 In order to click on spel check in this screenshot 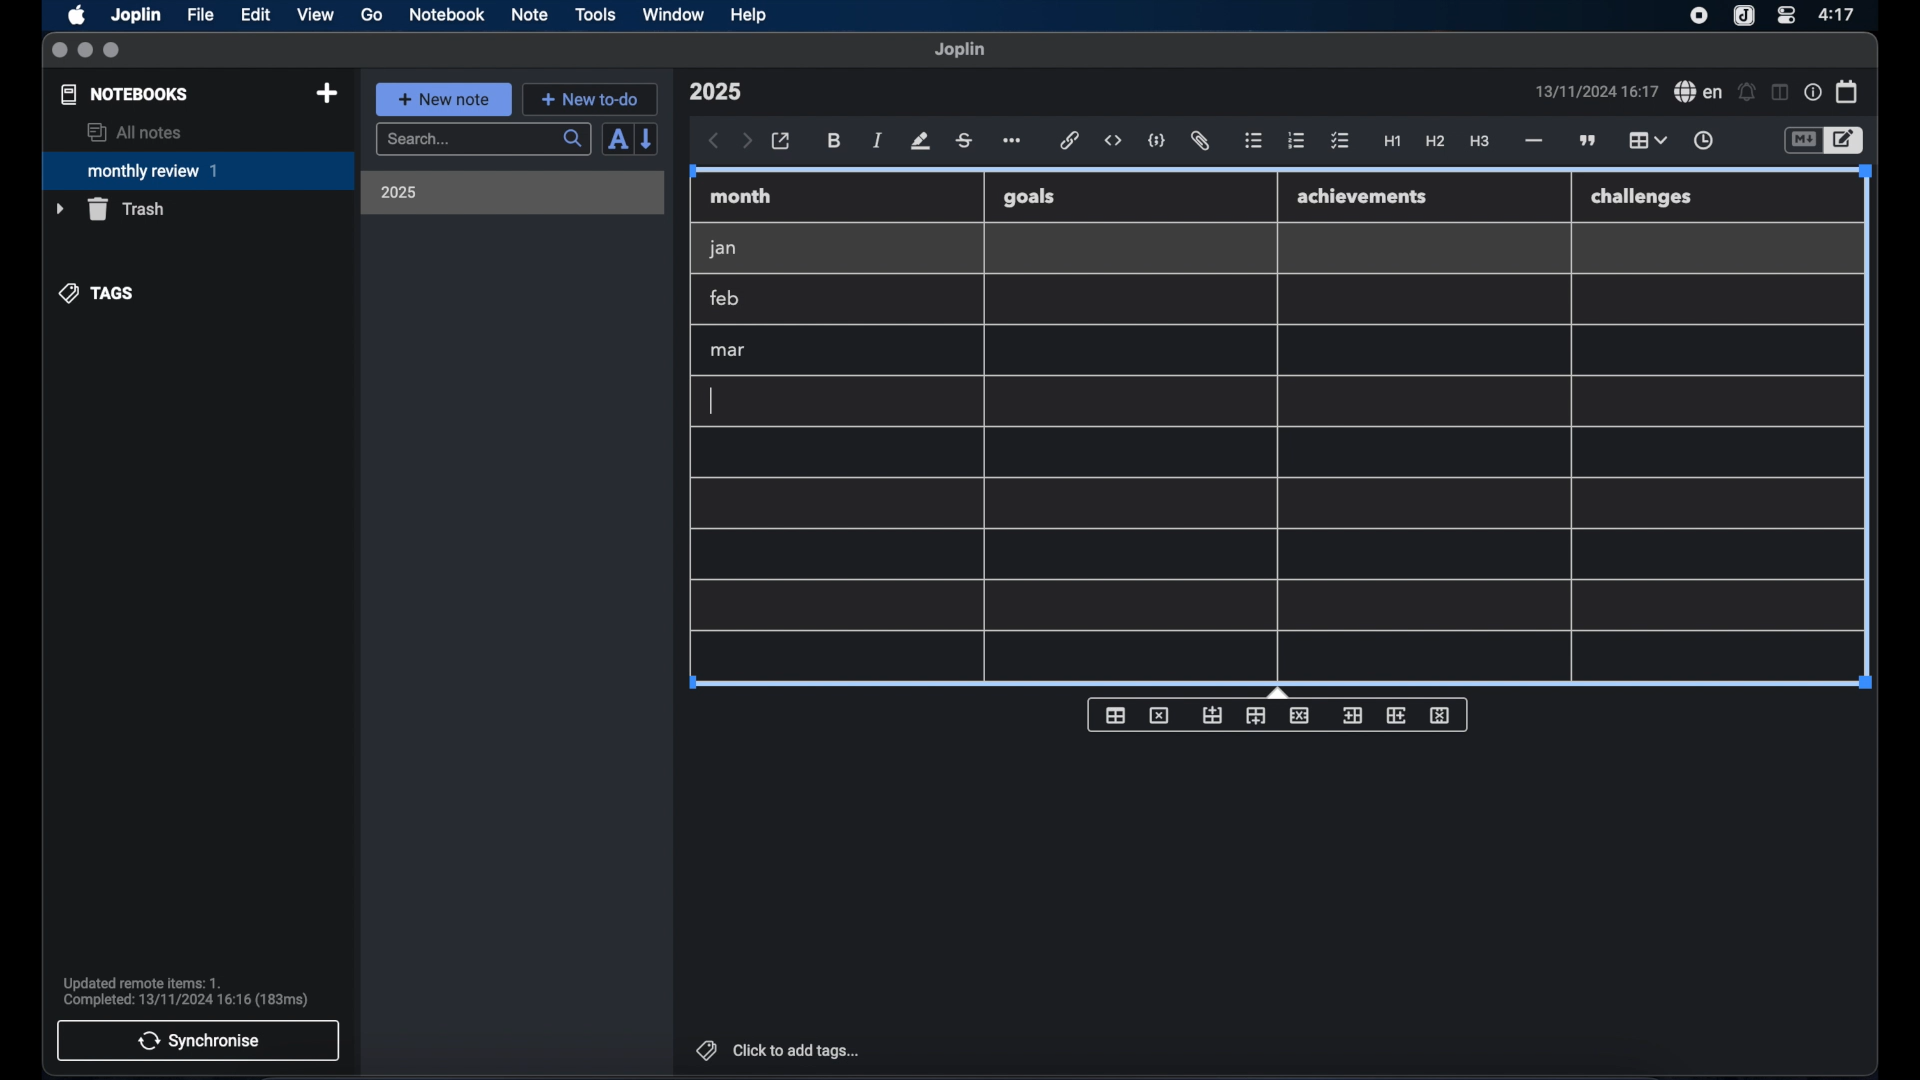, I will do `click(1699, 92)`.